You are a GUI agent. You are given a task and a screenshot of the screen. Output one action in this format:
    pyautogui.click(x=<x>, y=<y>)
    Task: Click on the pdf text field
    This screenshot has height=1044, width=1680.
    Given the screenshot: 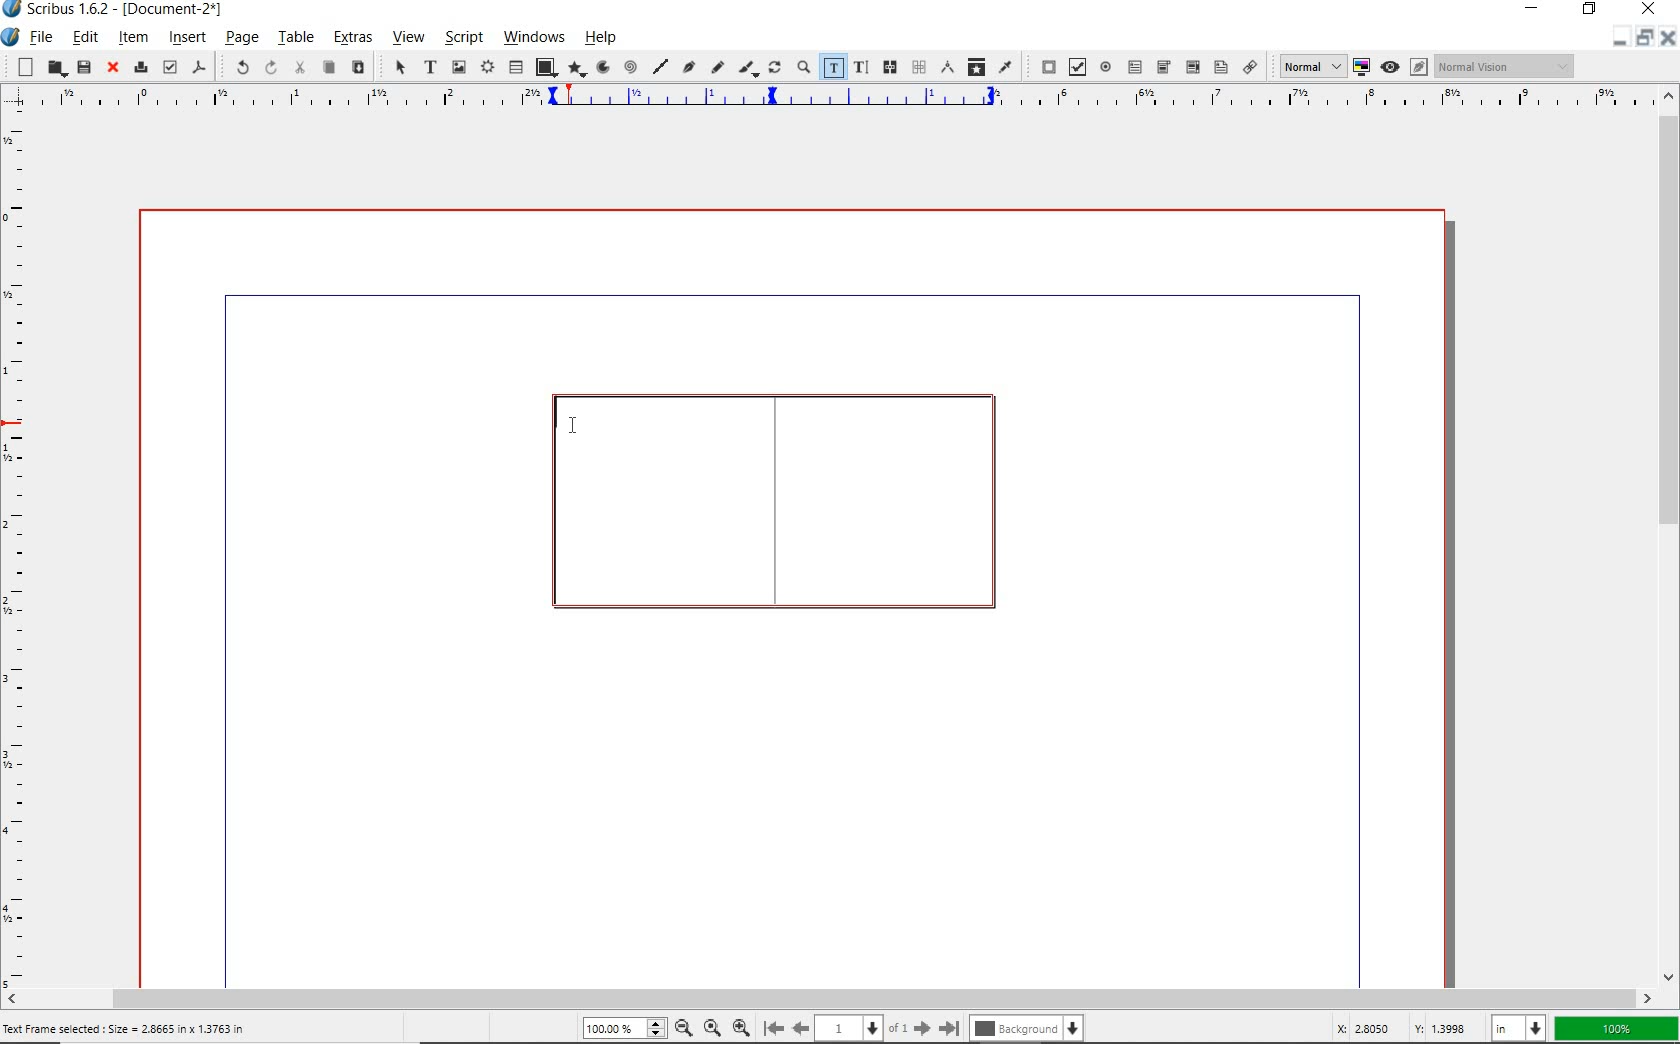 What is the action you would take?
    pyautogui.click(x=1135, y=67)
    